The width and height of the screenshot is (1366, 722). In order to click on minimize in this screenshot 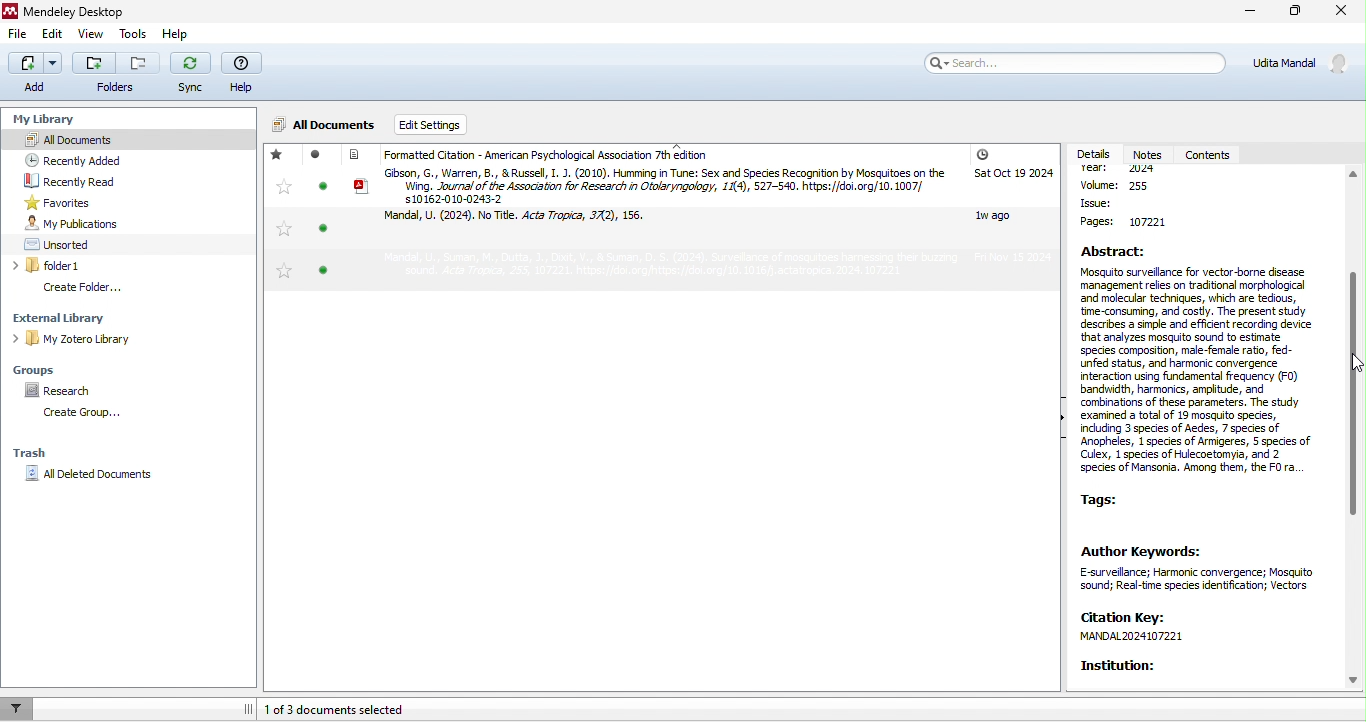, I will do `click(1247, 13)`.